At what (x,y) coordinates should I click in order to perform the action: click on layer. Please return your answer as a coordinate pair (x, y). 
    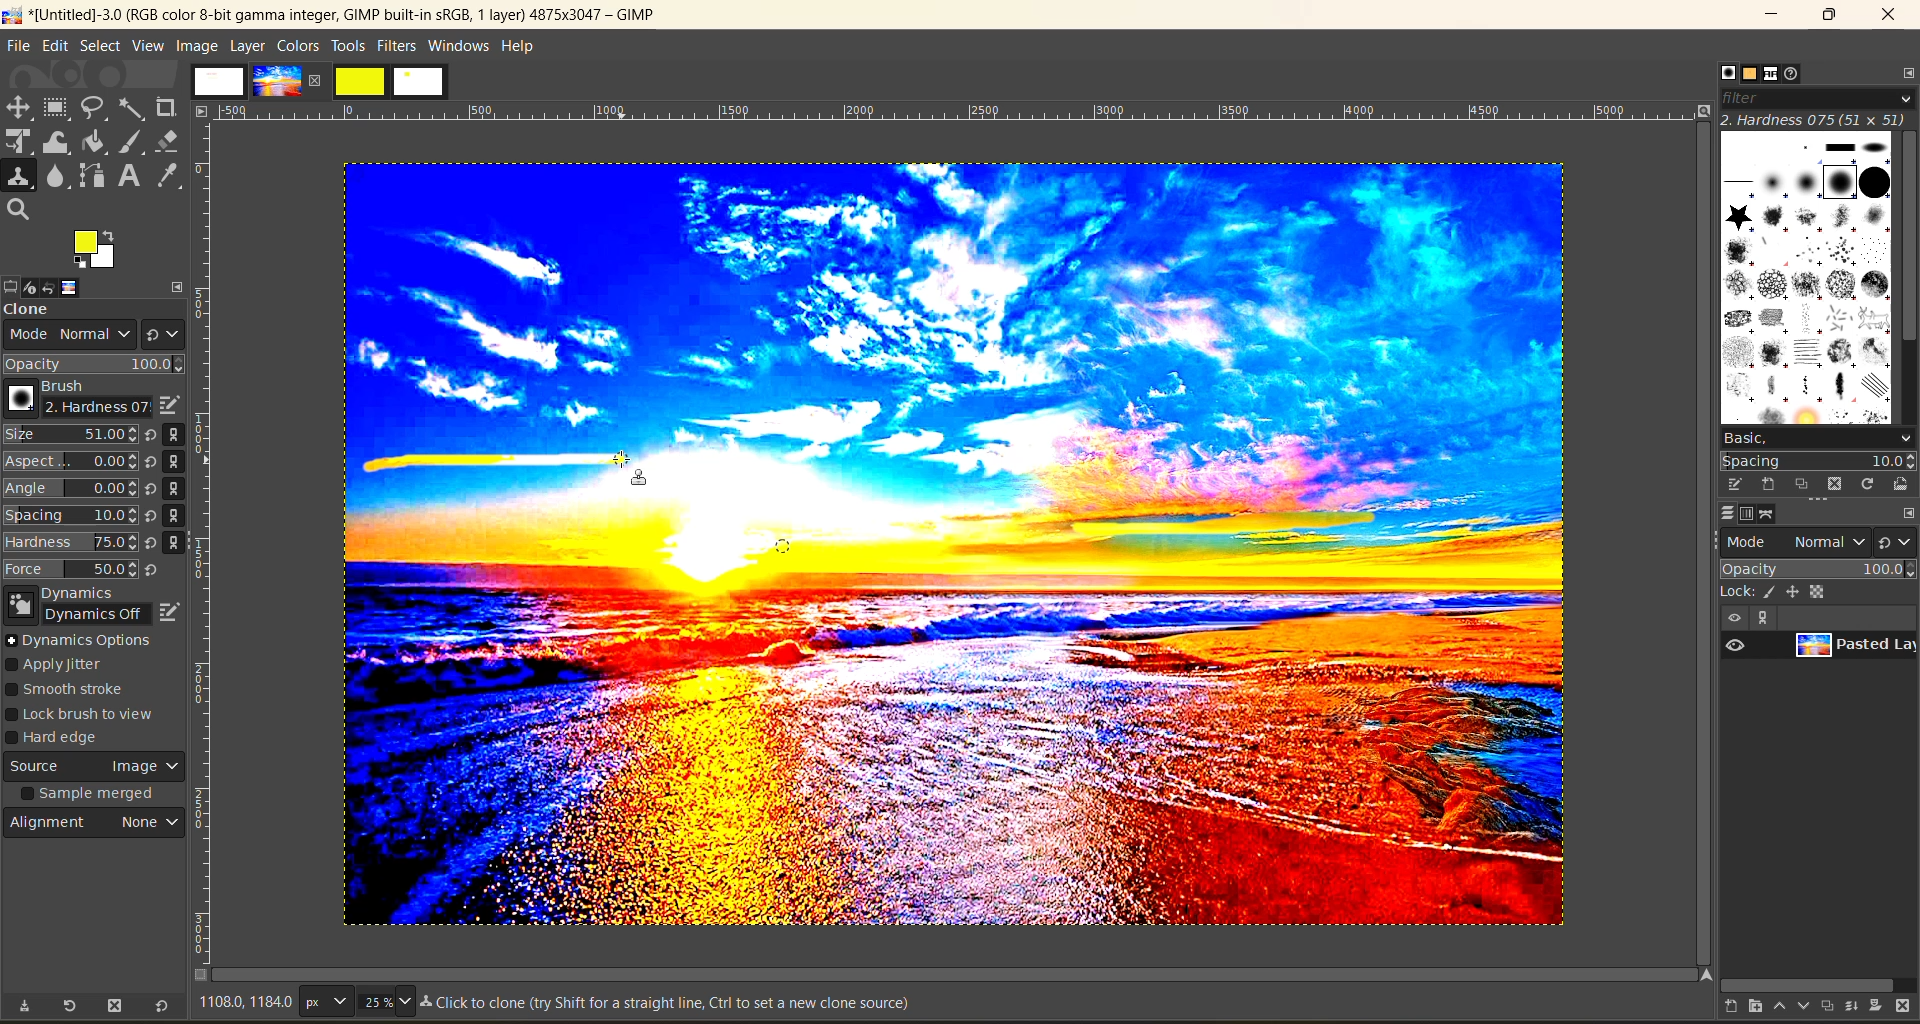
    Looking at the image, I should click on (1852, 649).